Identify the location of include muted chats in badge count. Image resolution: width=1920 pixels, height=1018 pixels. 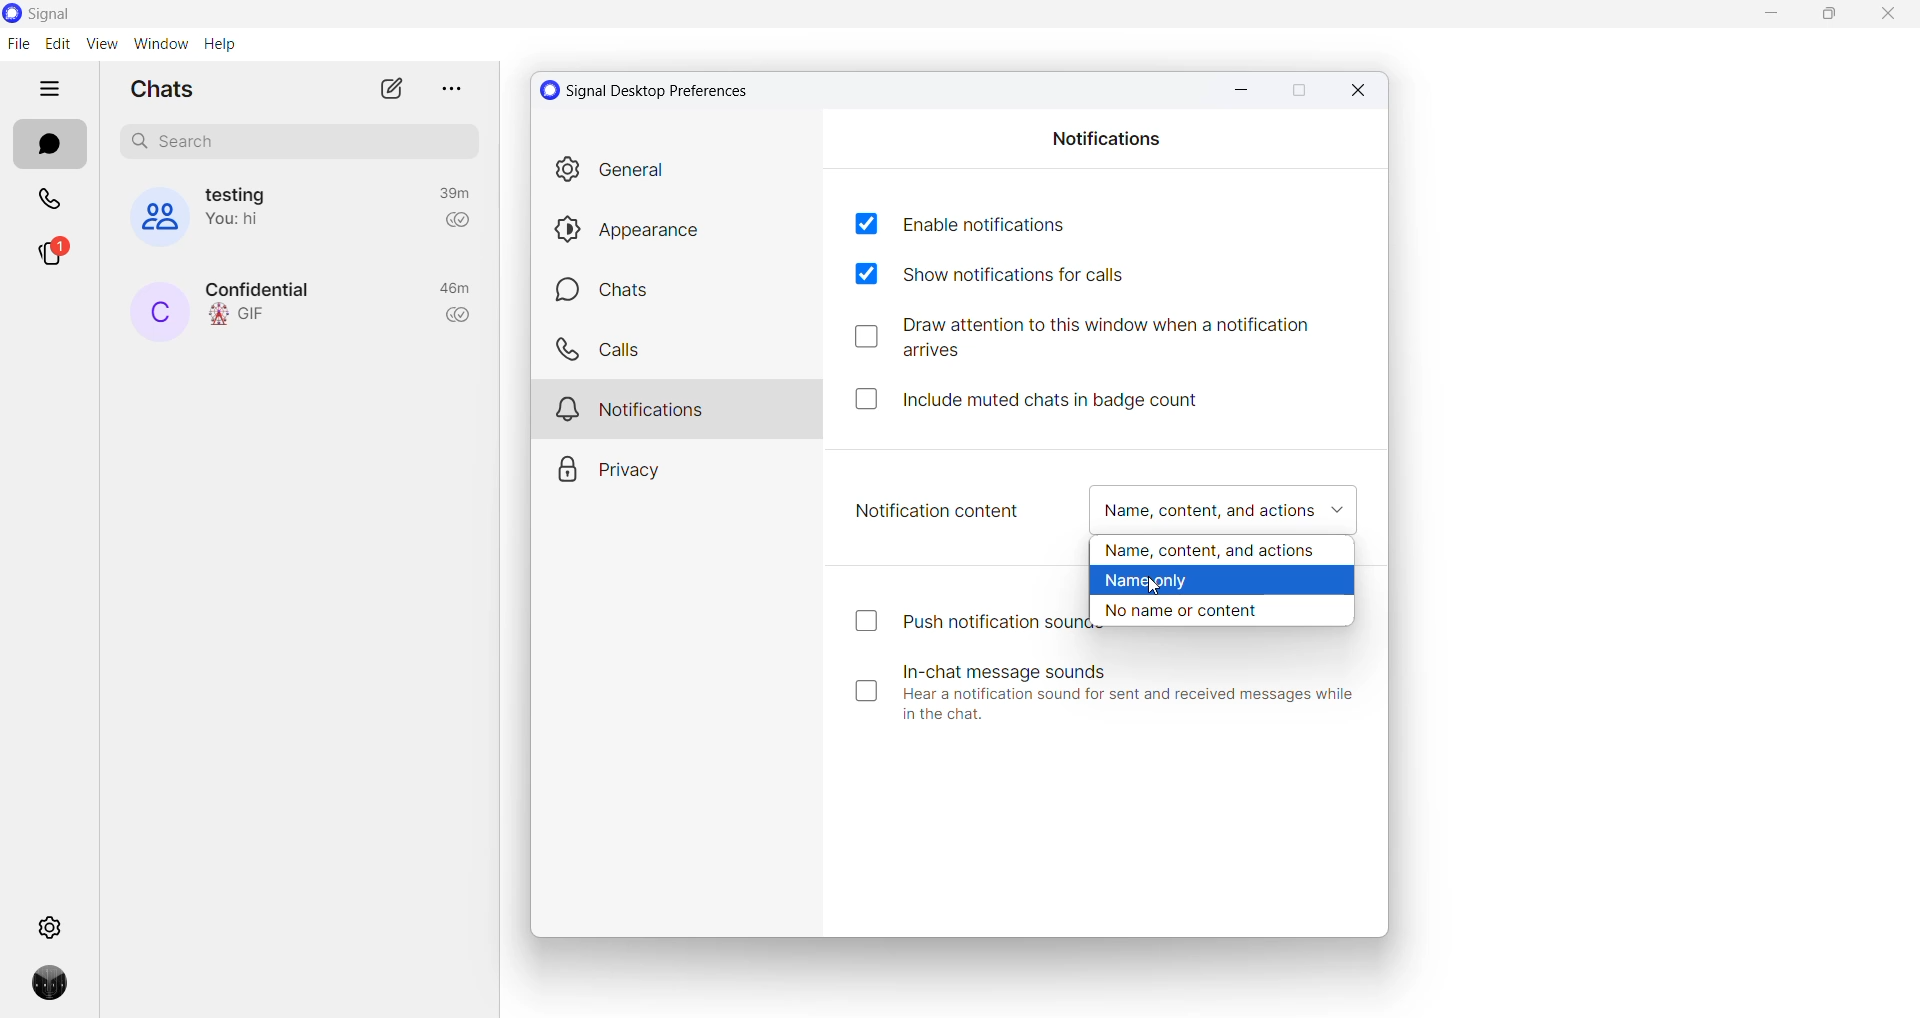
(1041, 397).